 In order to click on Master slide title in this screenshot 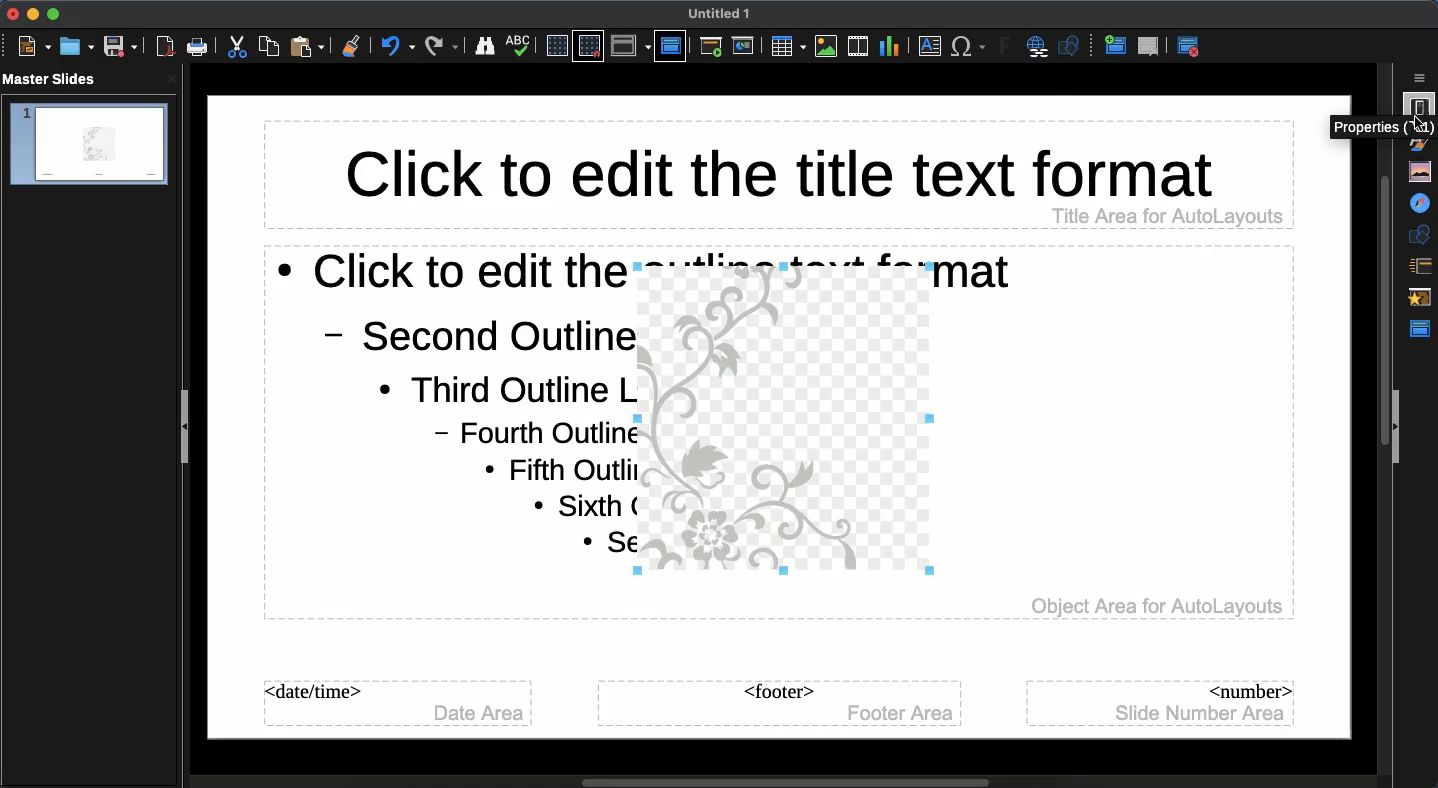, I will do `click(776, 174)`.